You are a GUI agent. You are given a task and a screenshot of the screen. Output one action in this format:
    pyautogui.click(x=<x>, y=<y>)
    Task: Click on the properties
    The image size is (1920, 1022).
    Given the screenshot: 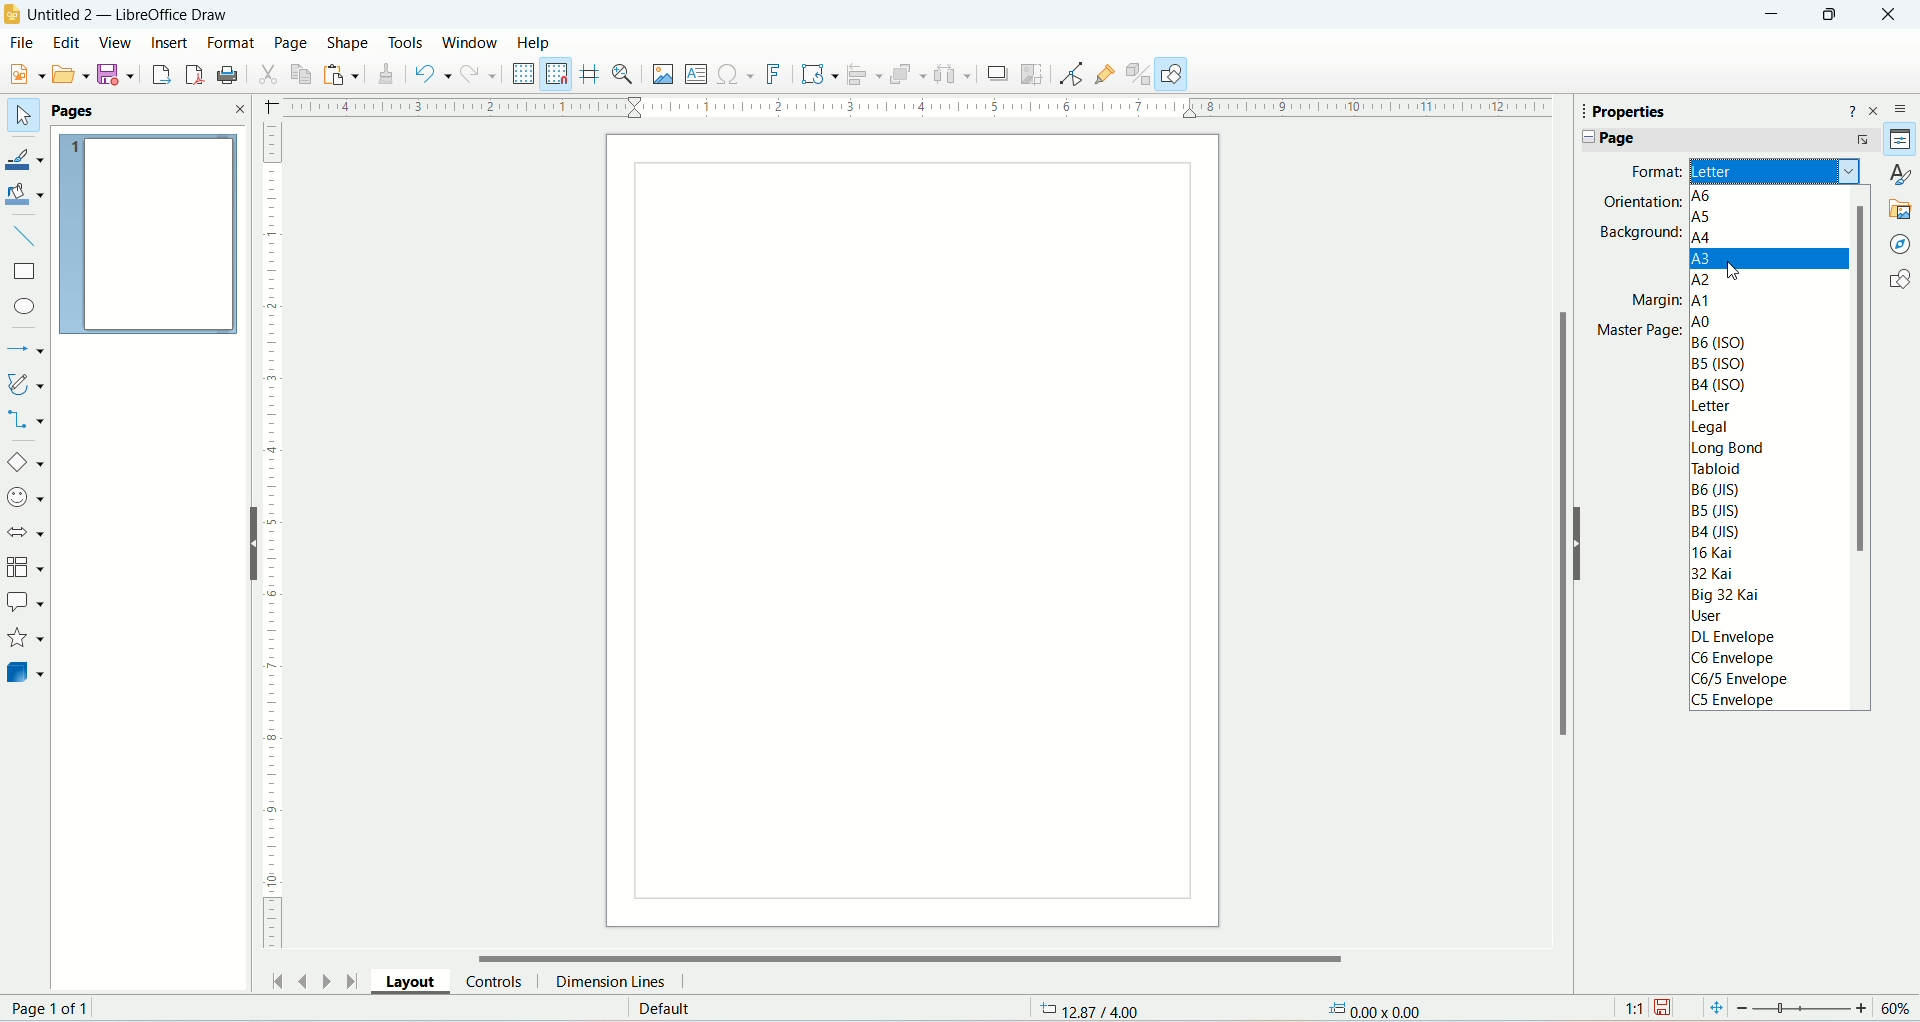 What is the action you would take?
    pyautogui.click(x=1900, y=137)
    